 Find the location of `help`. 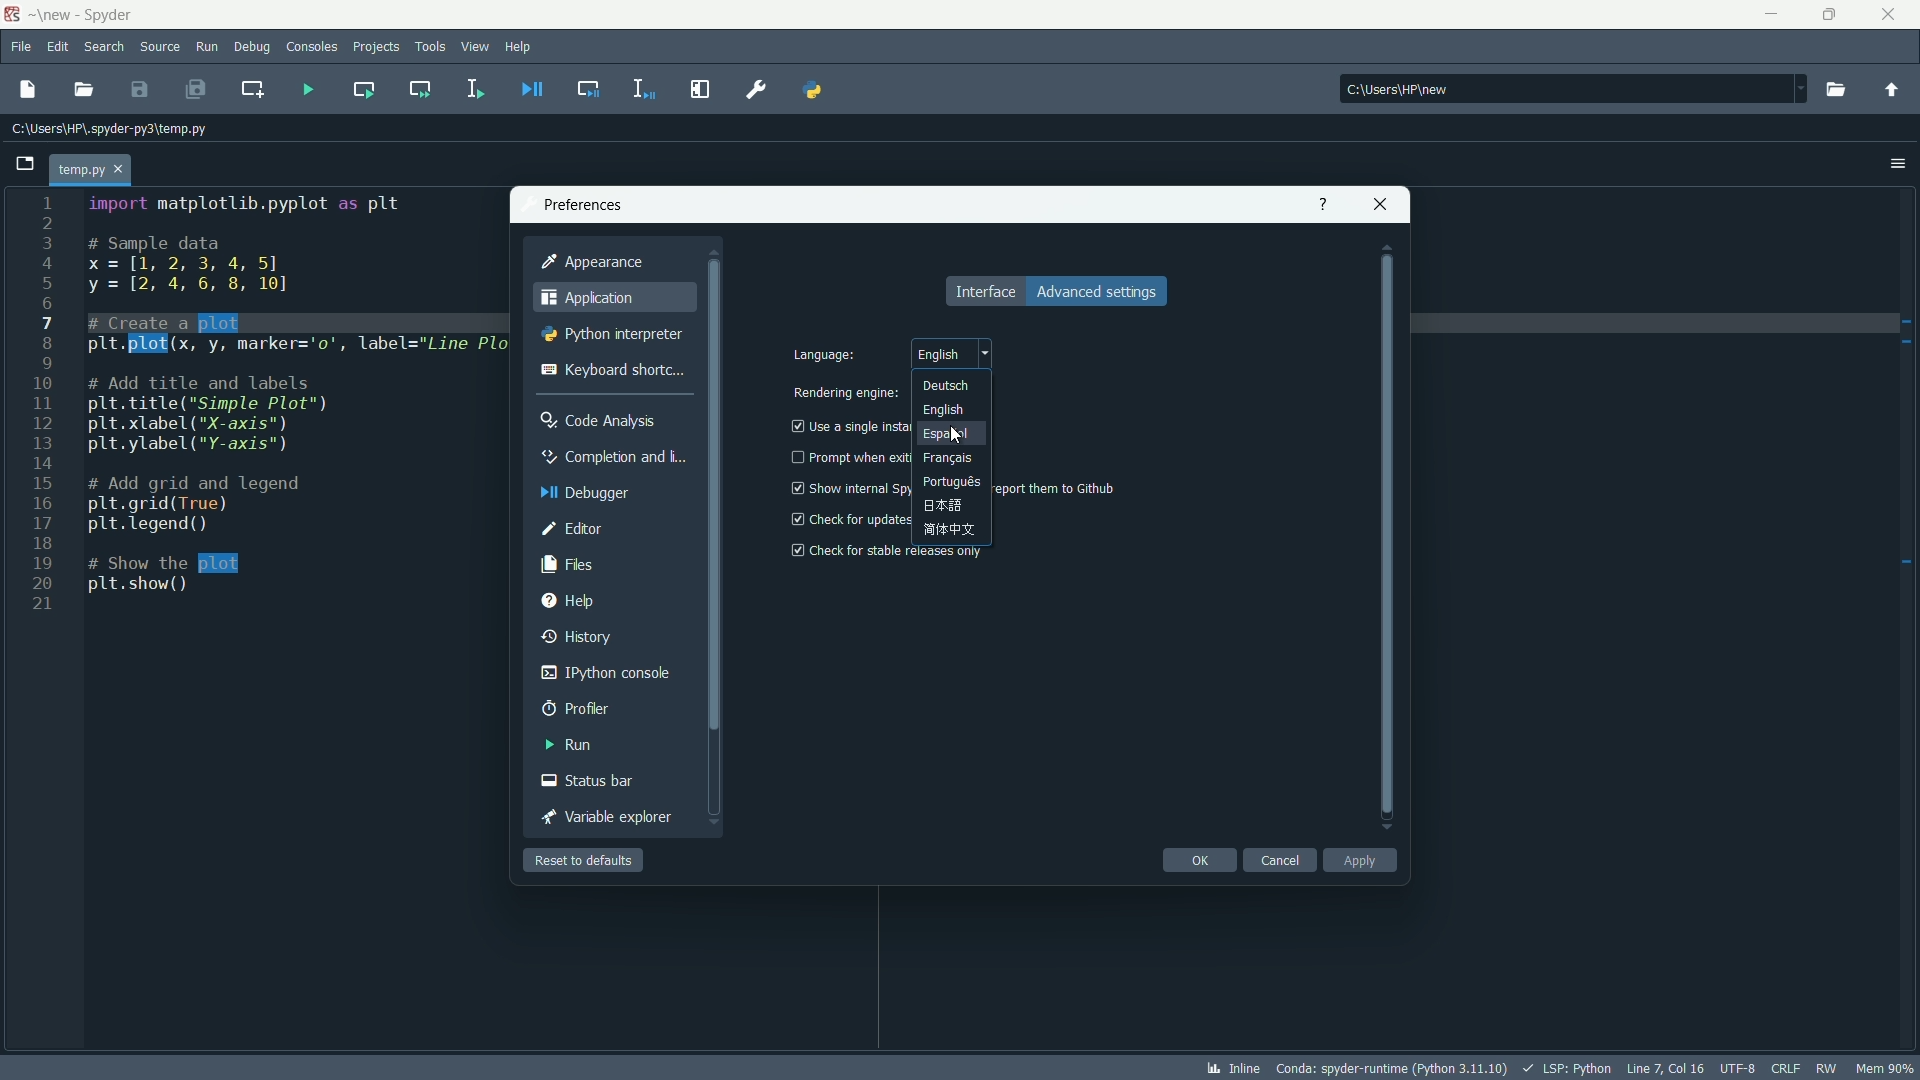

help is located at coordinates (520, 47).